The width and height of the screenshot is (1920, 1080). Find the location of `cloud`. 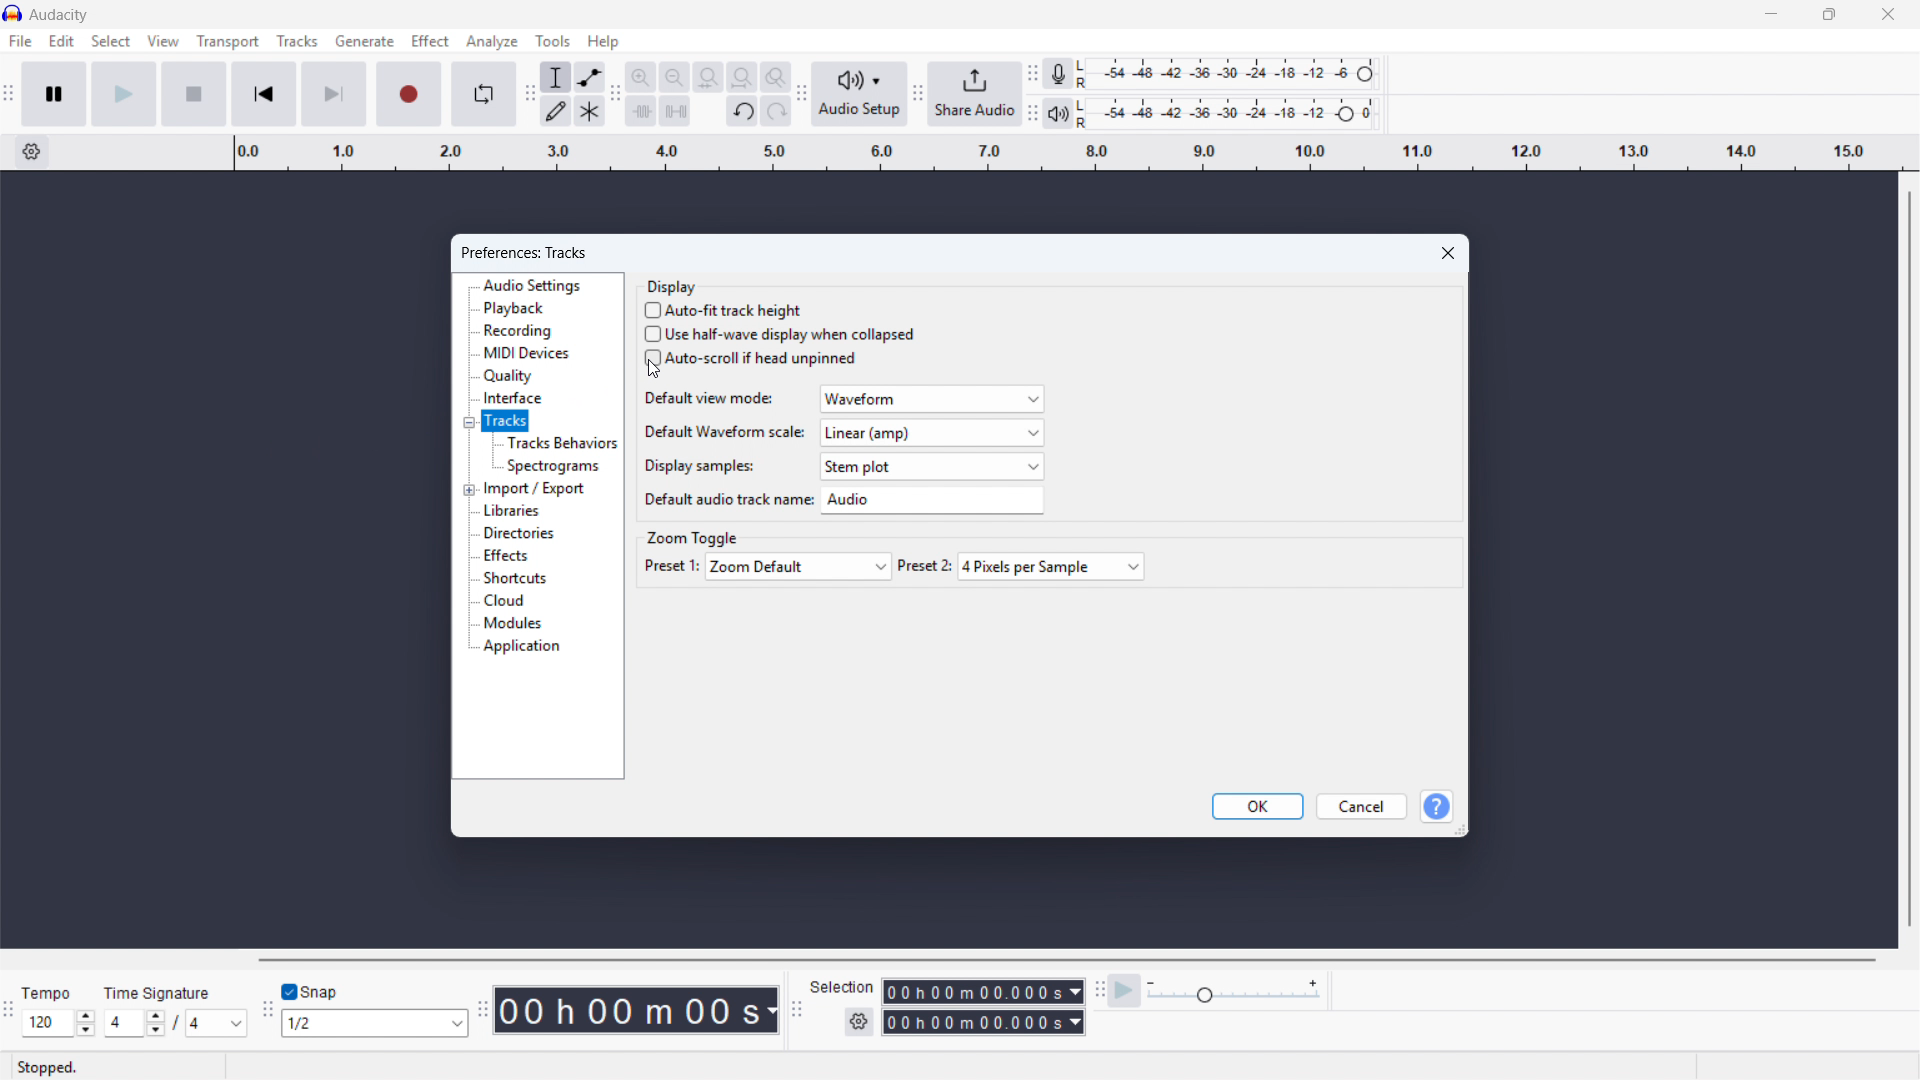

cloud is located at coordinates (505, 600).